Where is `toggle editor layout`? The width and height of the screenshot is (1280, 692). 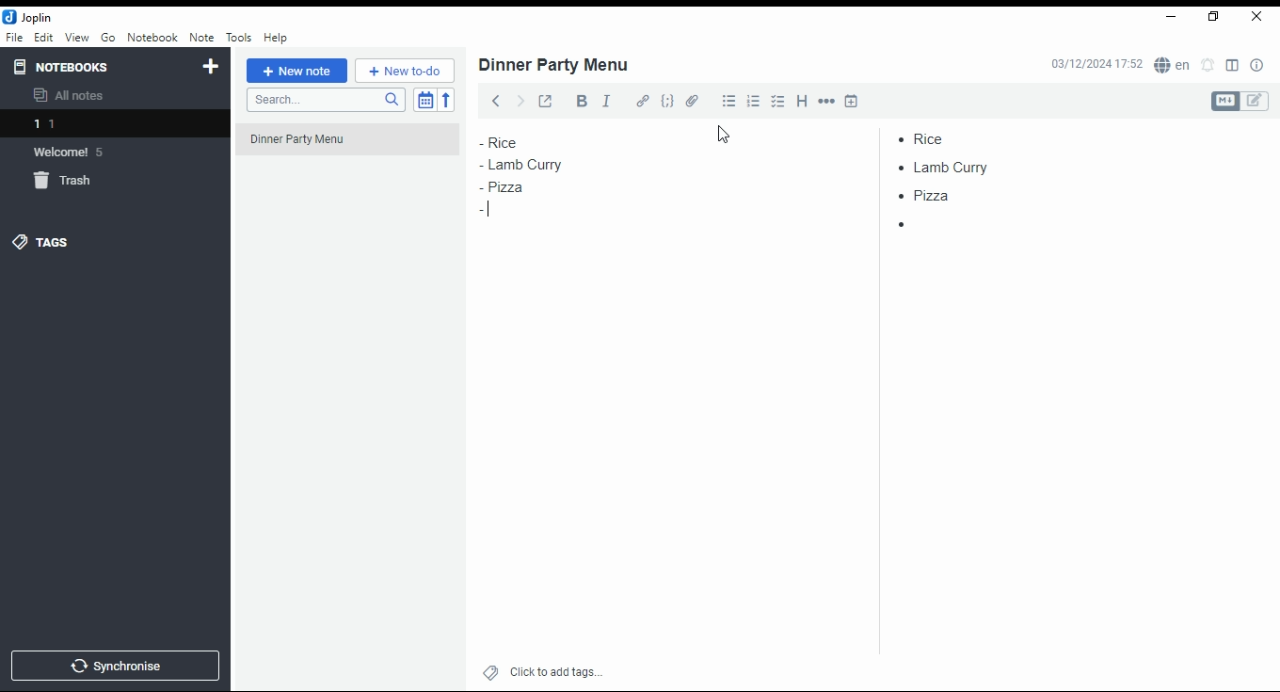 toggle editor layout is located at coordinates (1232, 66).